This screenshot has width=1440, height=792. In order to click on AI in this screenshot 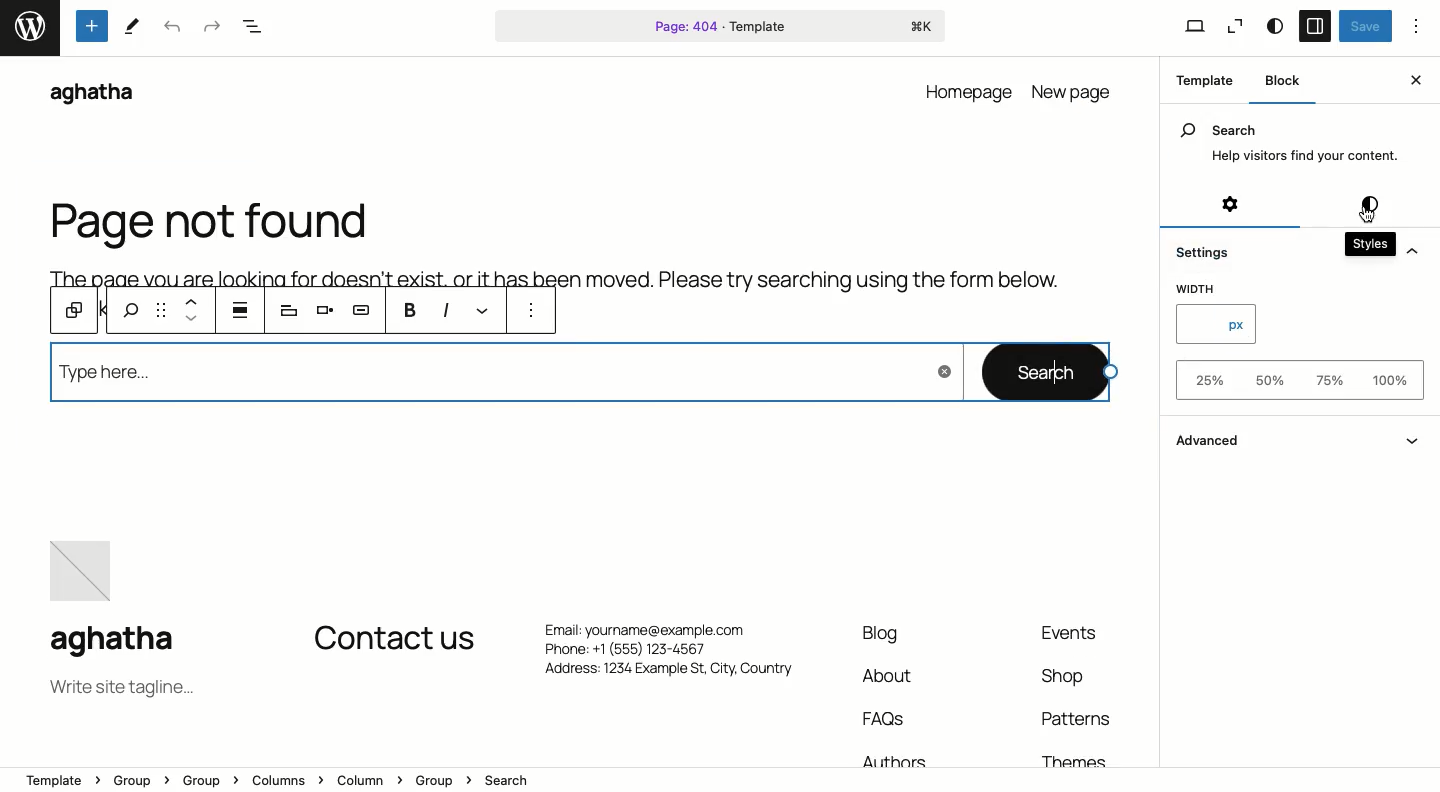, I will do `click(363, 312)`.